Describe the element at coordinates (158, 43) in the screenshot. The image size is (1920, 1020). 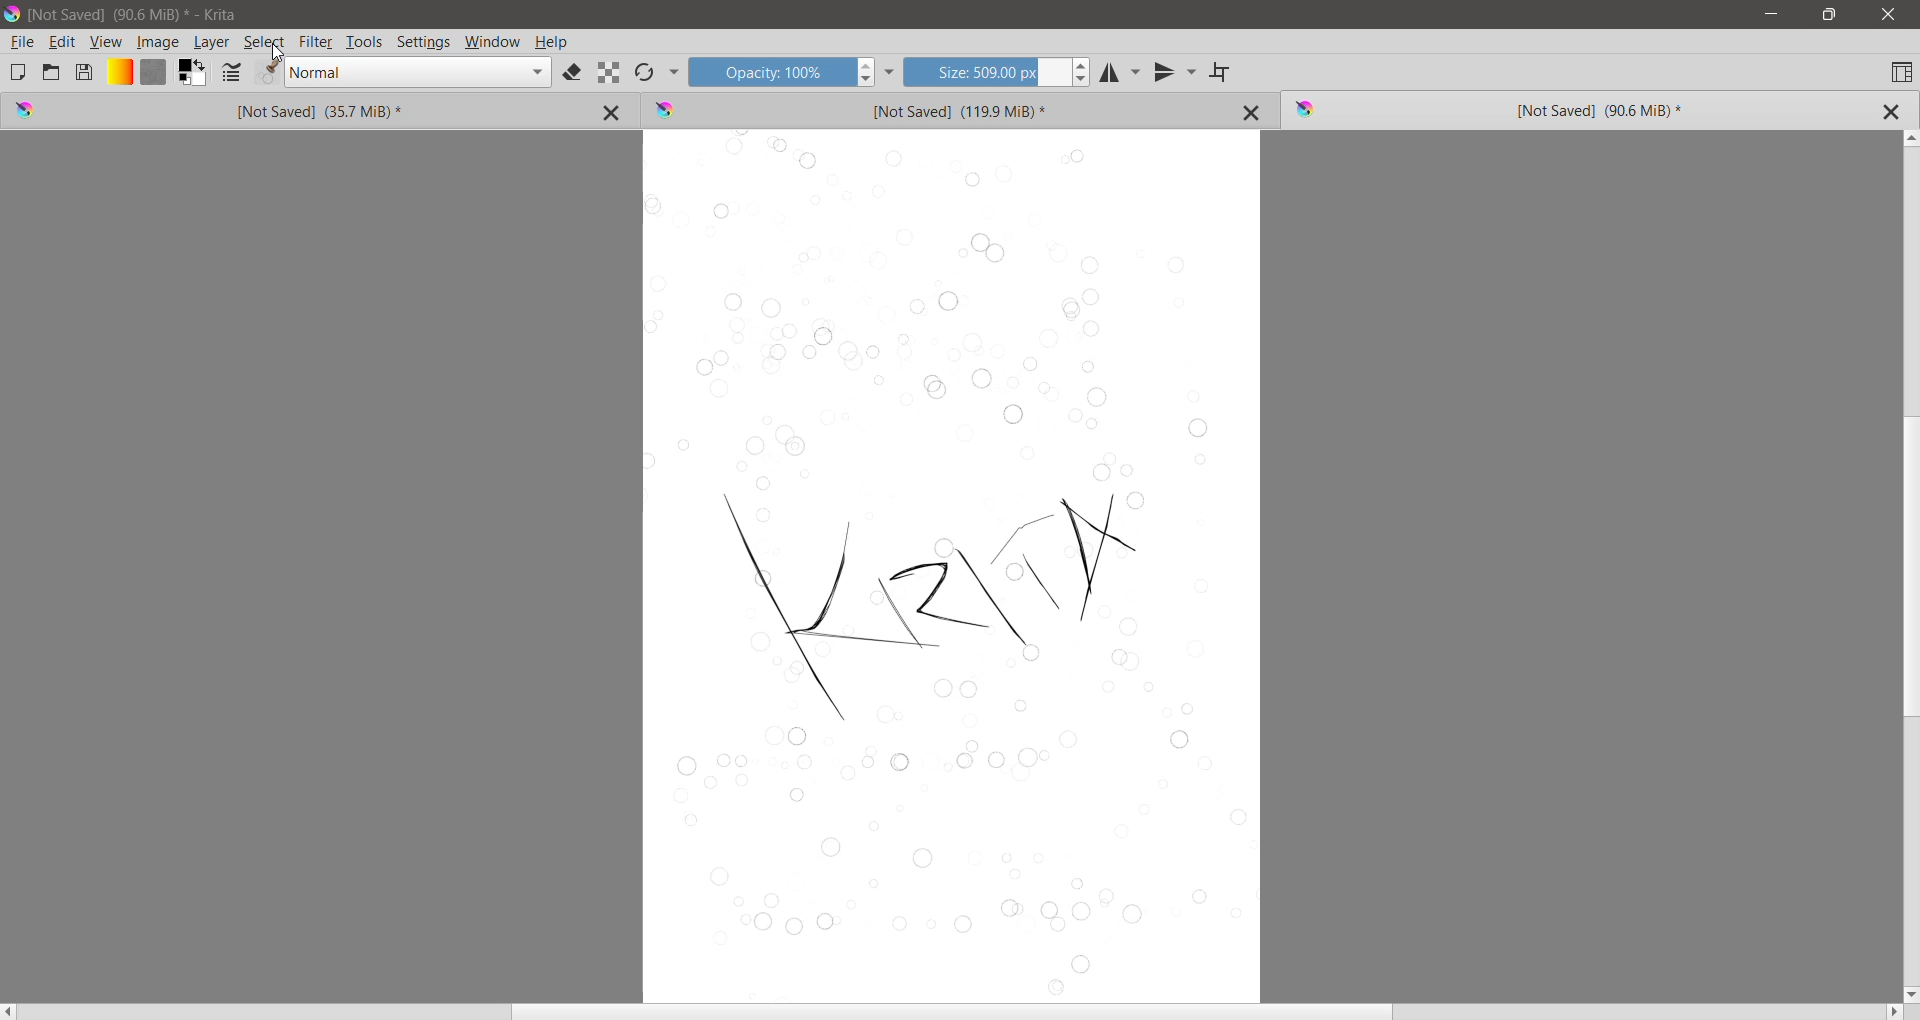
I see `Image` at that location.